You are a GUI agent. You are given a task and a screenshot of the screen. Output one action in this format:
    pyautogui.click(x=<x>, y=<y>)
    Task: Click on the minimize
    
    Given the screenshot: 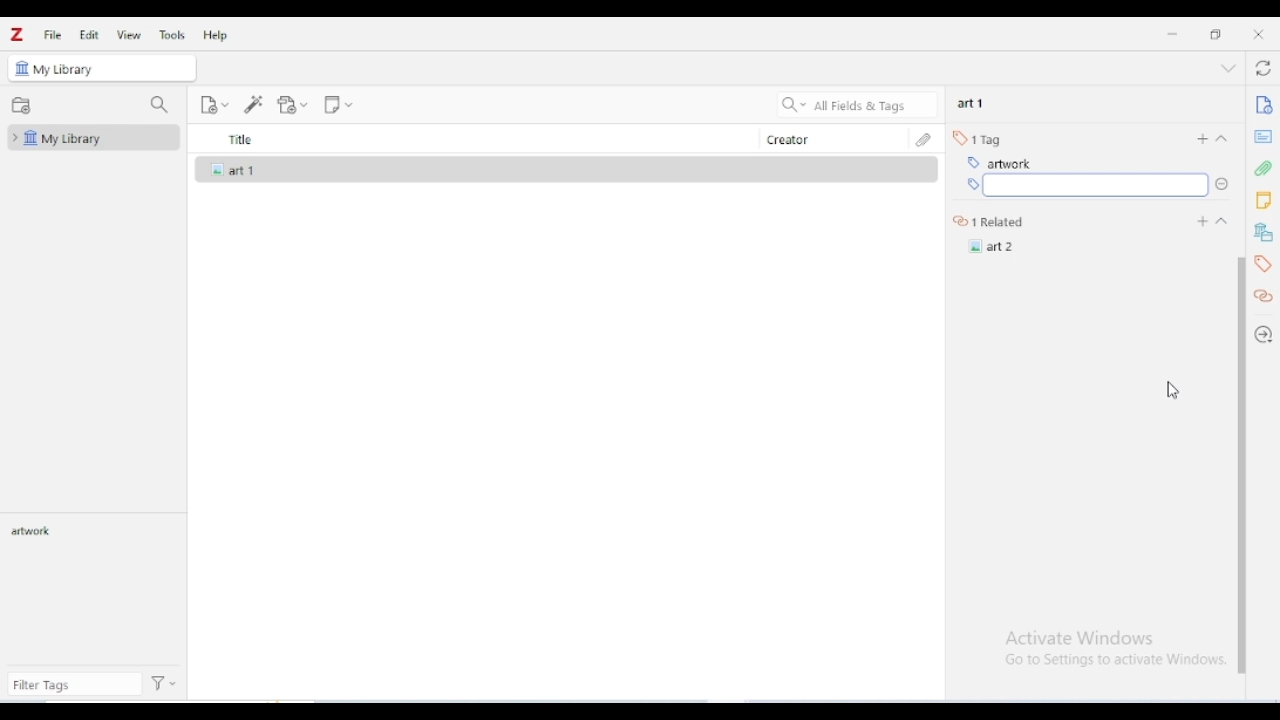 What is the action you would take?
    pyautogui.click(x=1172, y=33)
    